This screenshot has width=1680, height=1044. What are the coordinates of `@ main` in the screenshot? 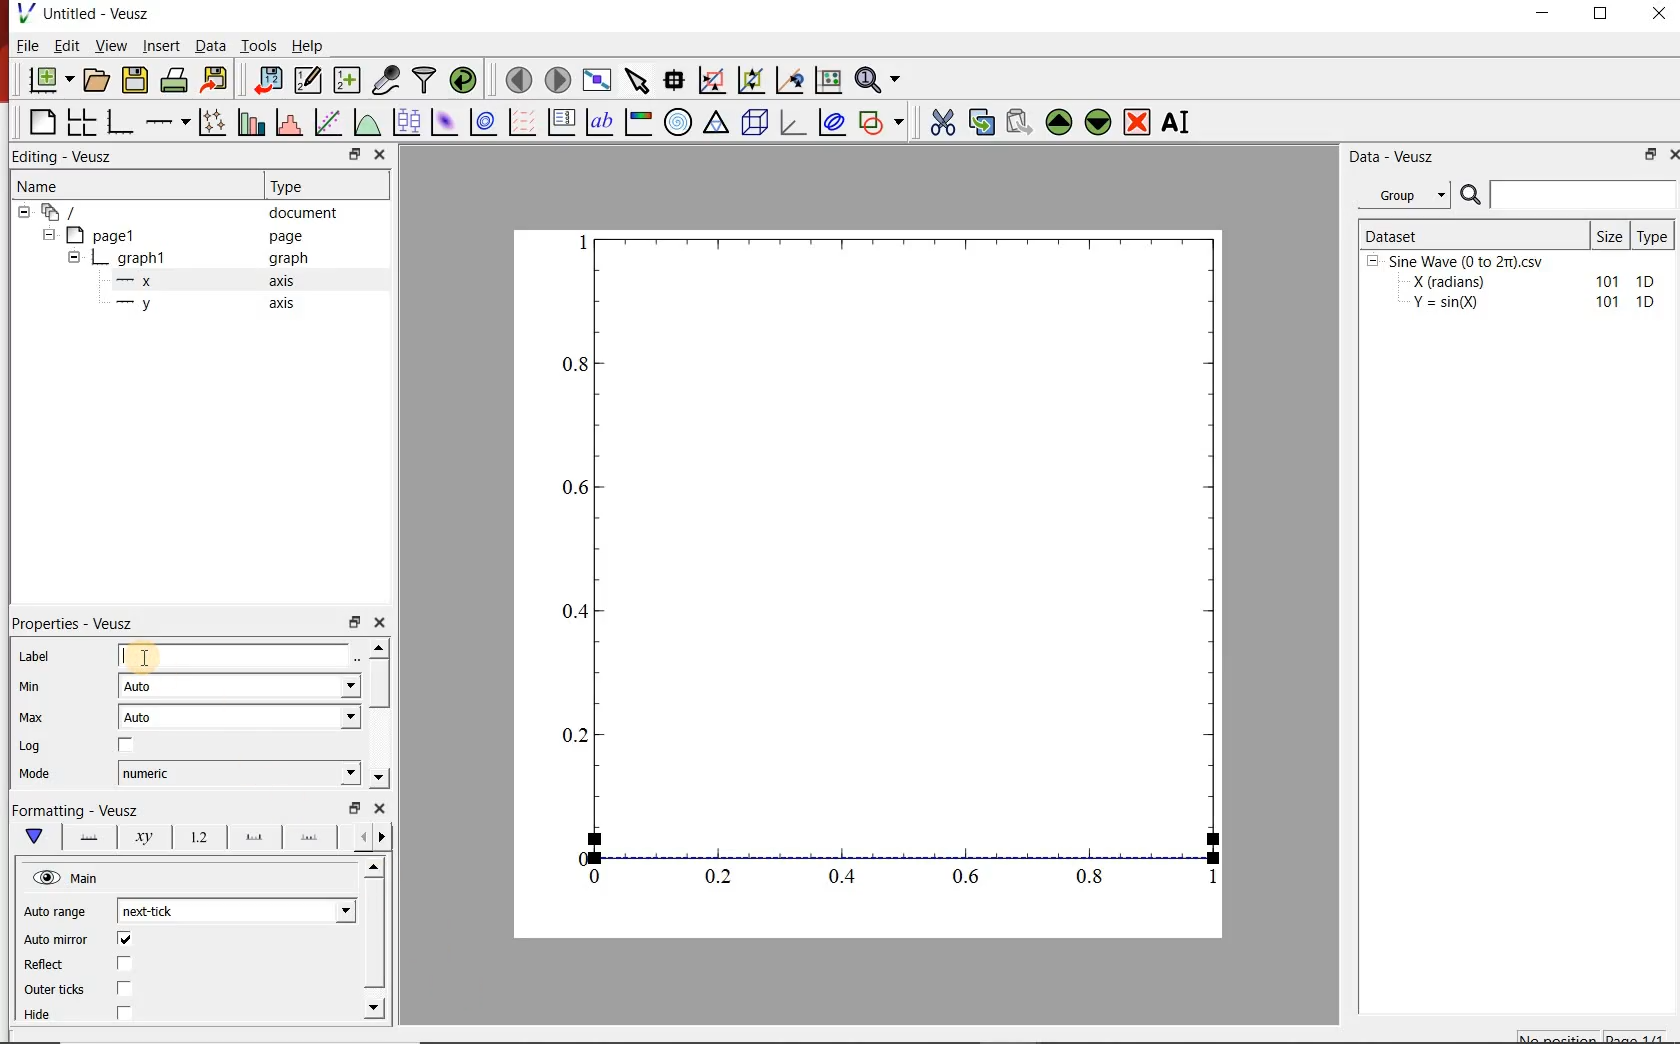 It's located at (65, 879).